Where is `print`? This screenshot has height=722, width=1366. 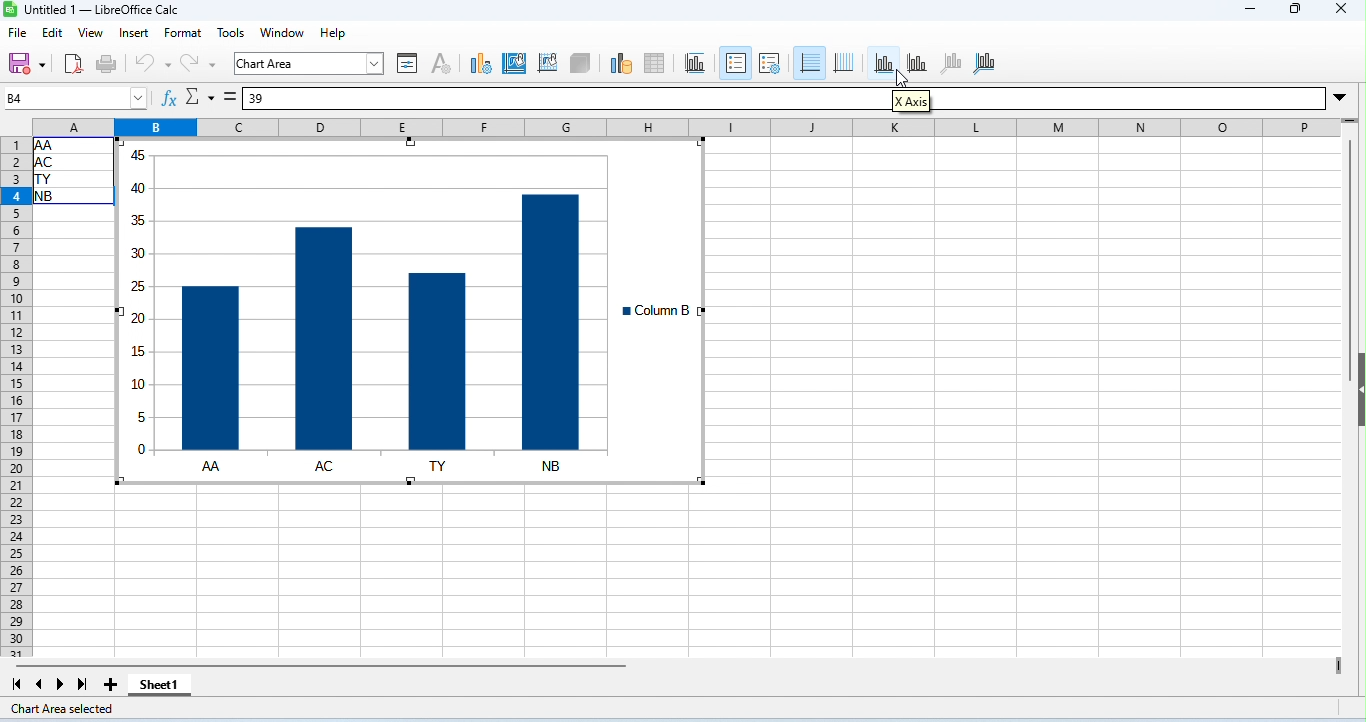
print is located at coordinates (104, 64).